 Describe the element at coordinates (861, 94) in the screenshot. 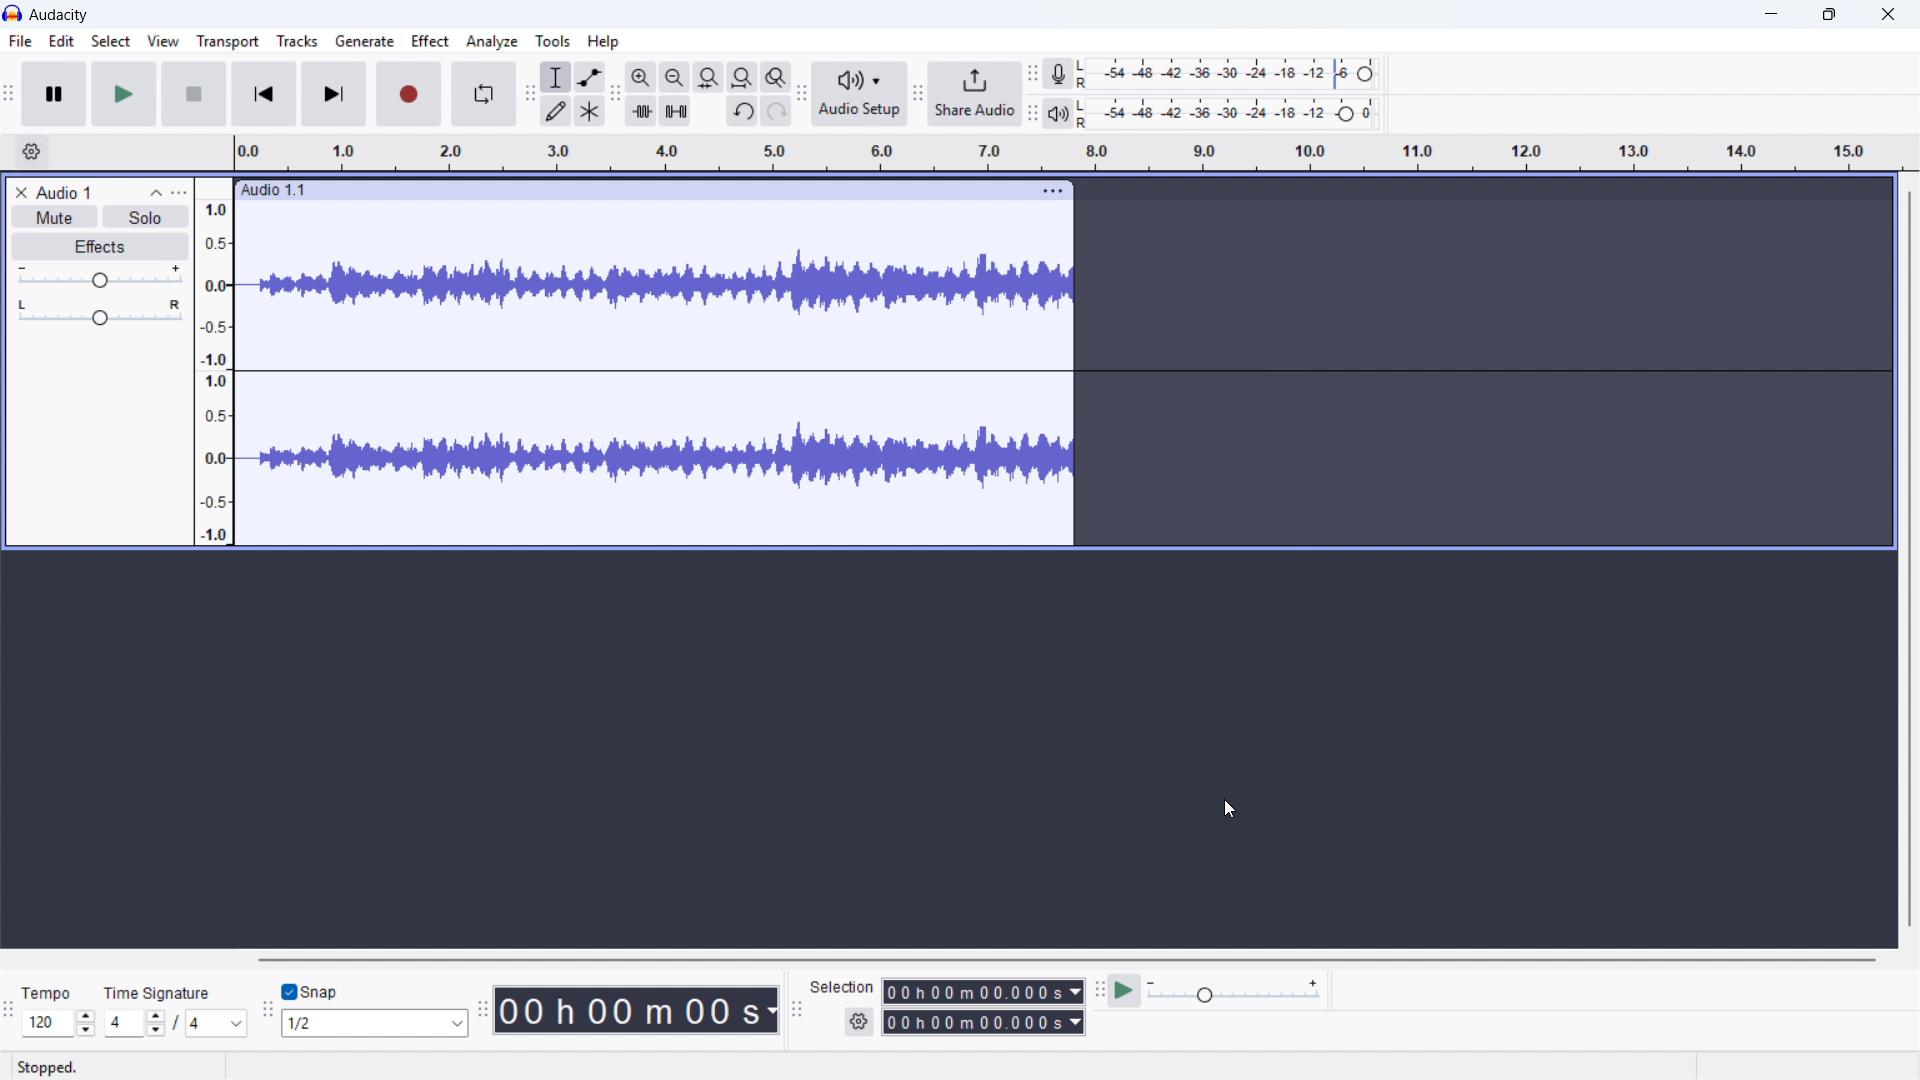

I see `Audio setup ` at that location.